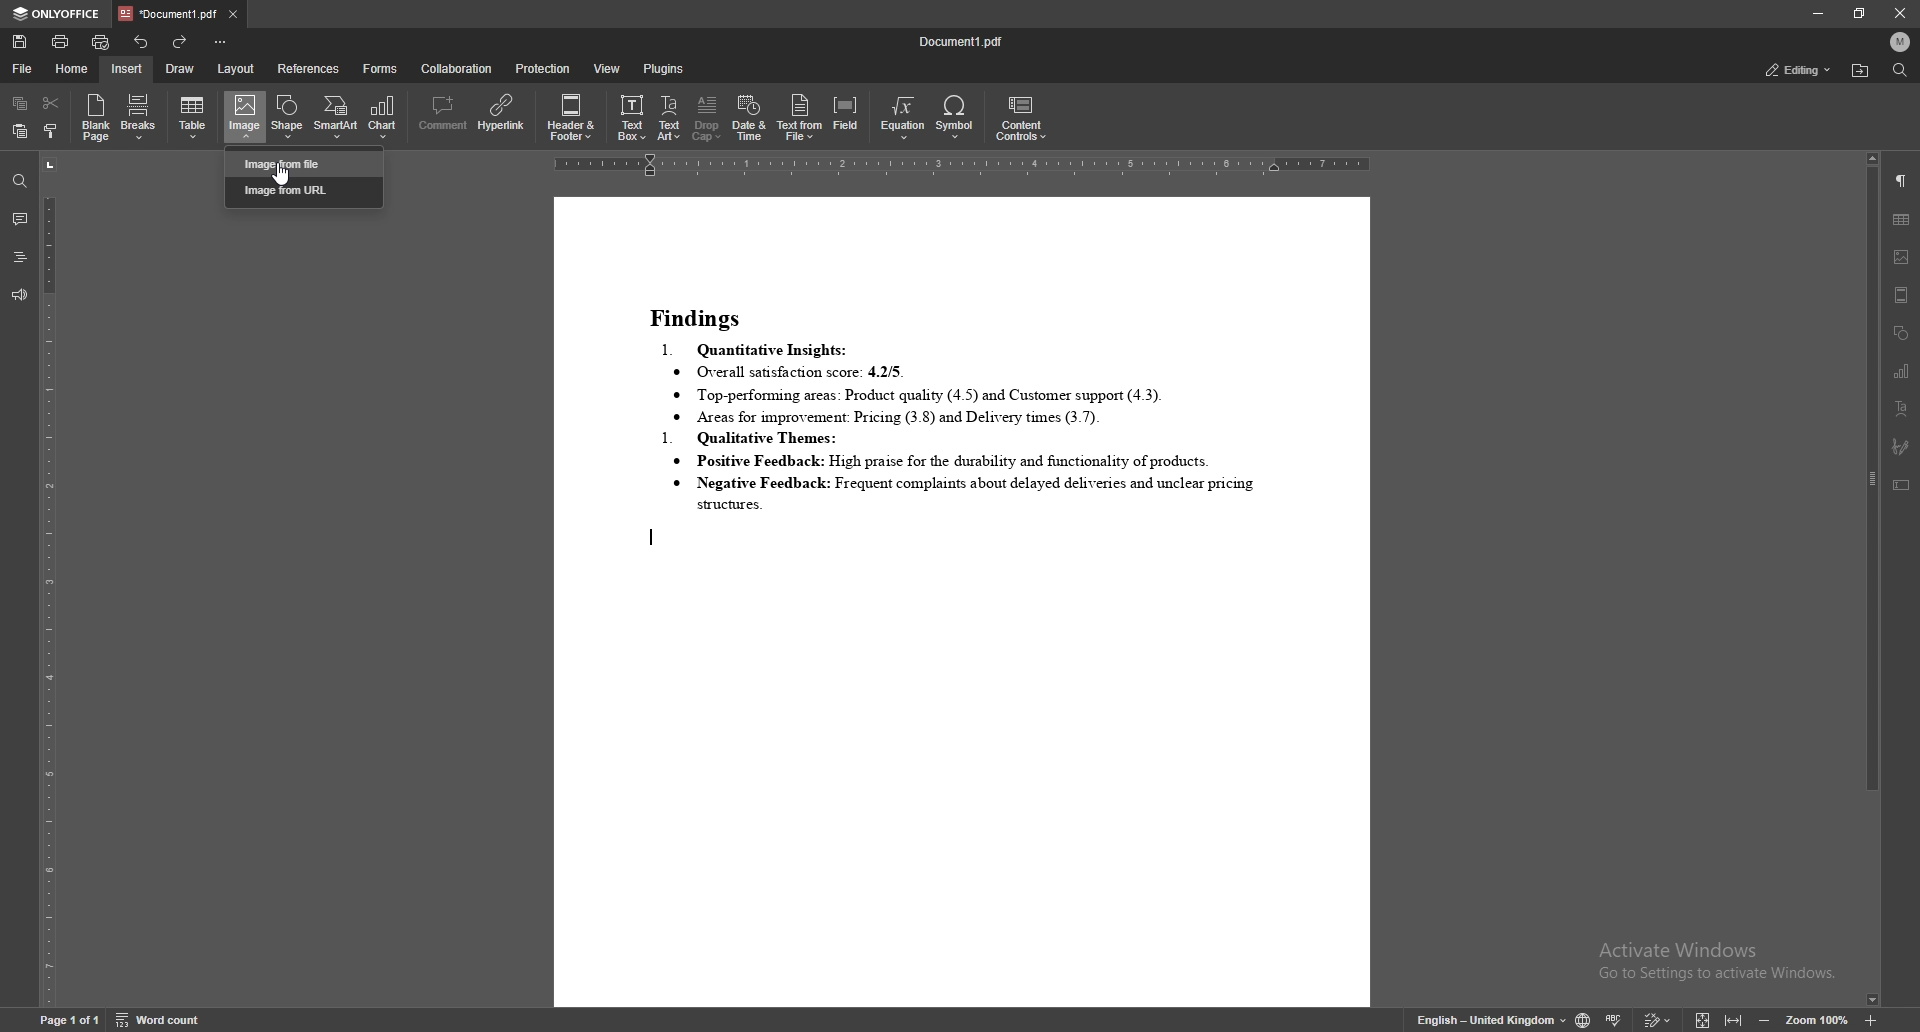  Describe the element at coordinates (1900, 69) in the screenshot. I see `find` at that location.